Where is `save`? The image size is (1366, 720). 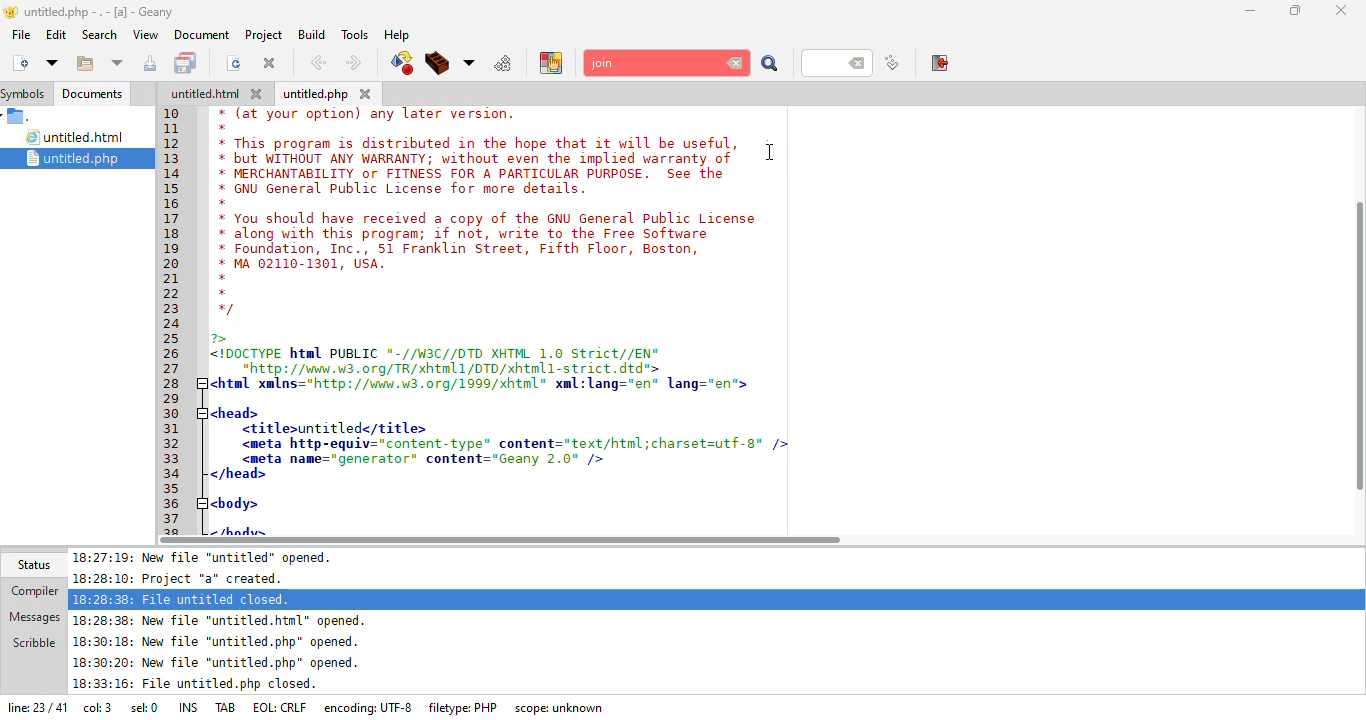 save is located at coordinates (188, 63).